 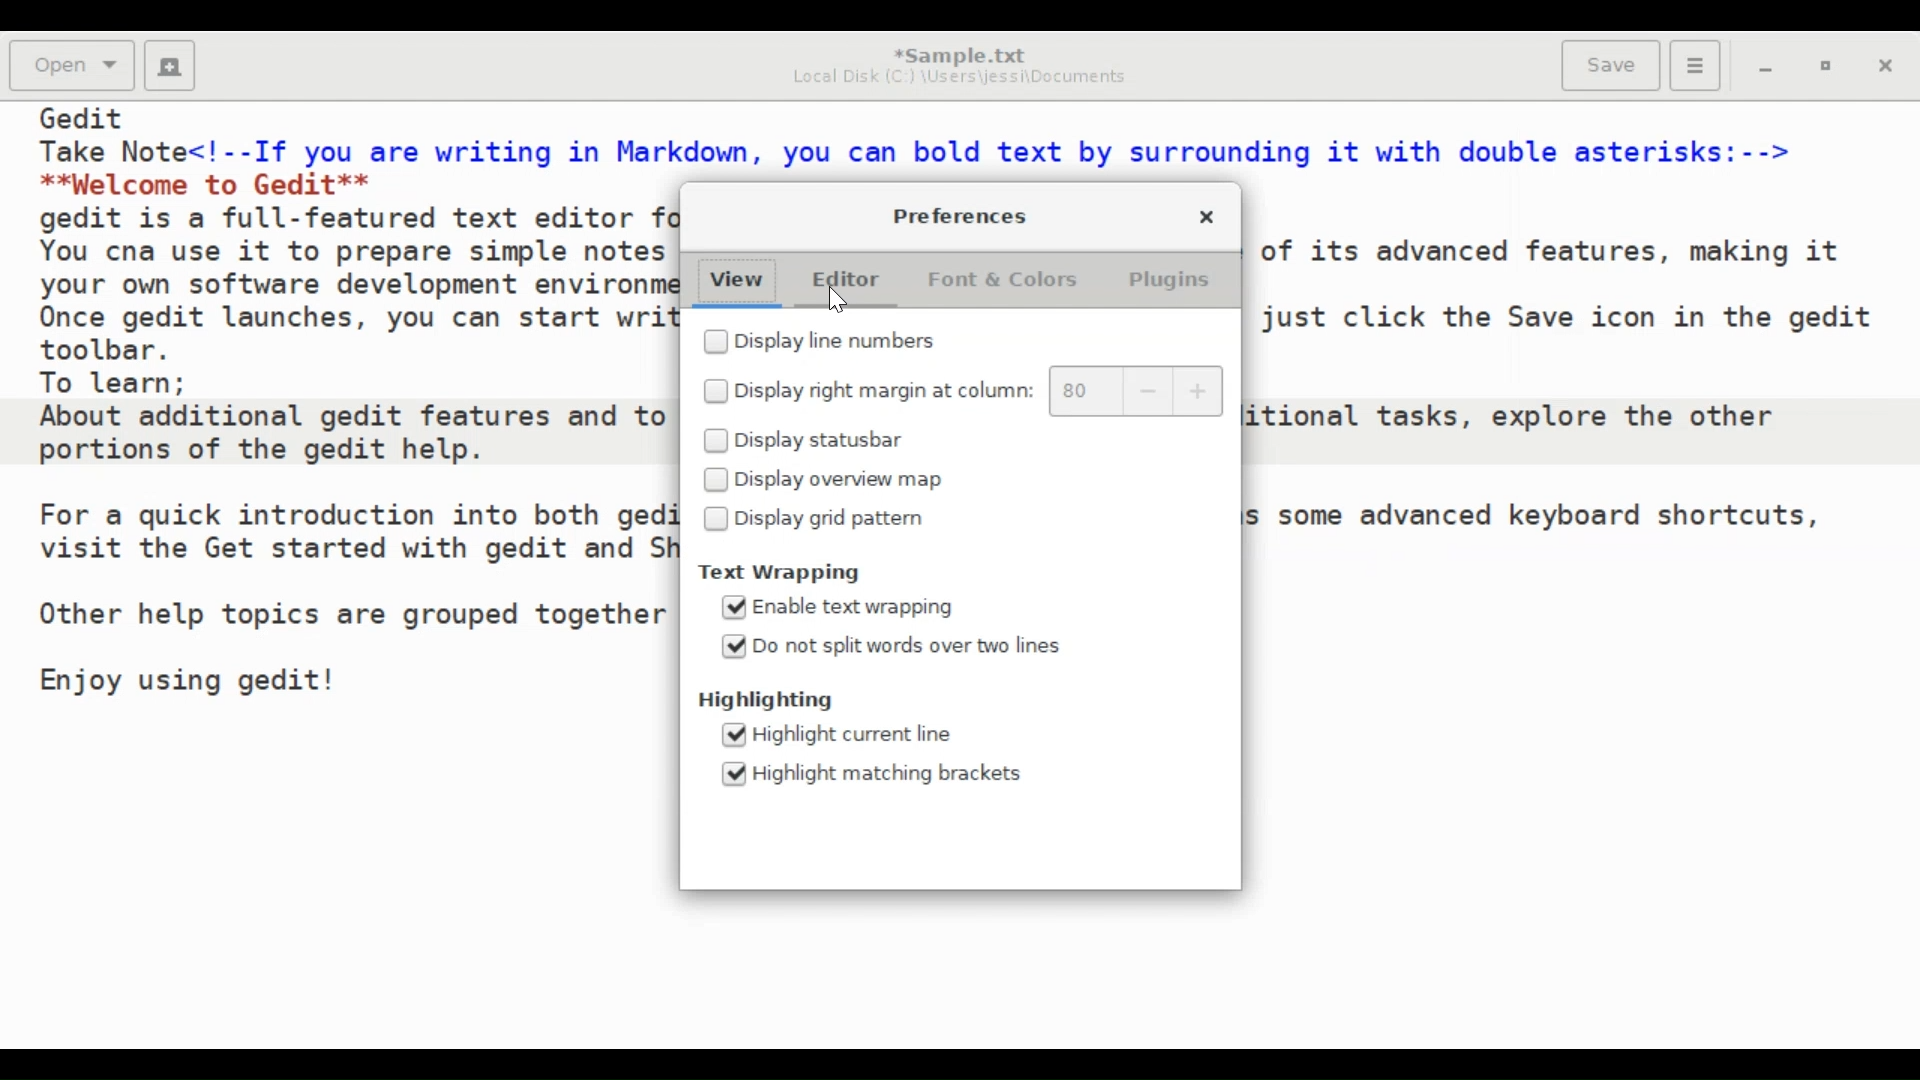 I want to click on Editor, so click(x=847, y=279).